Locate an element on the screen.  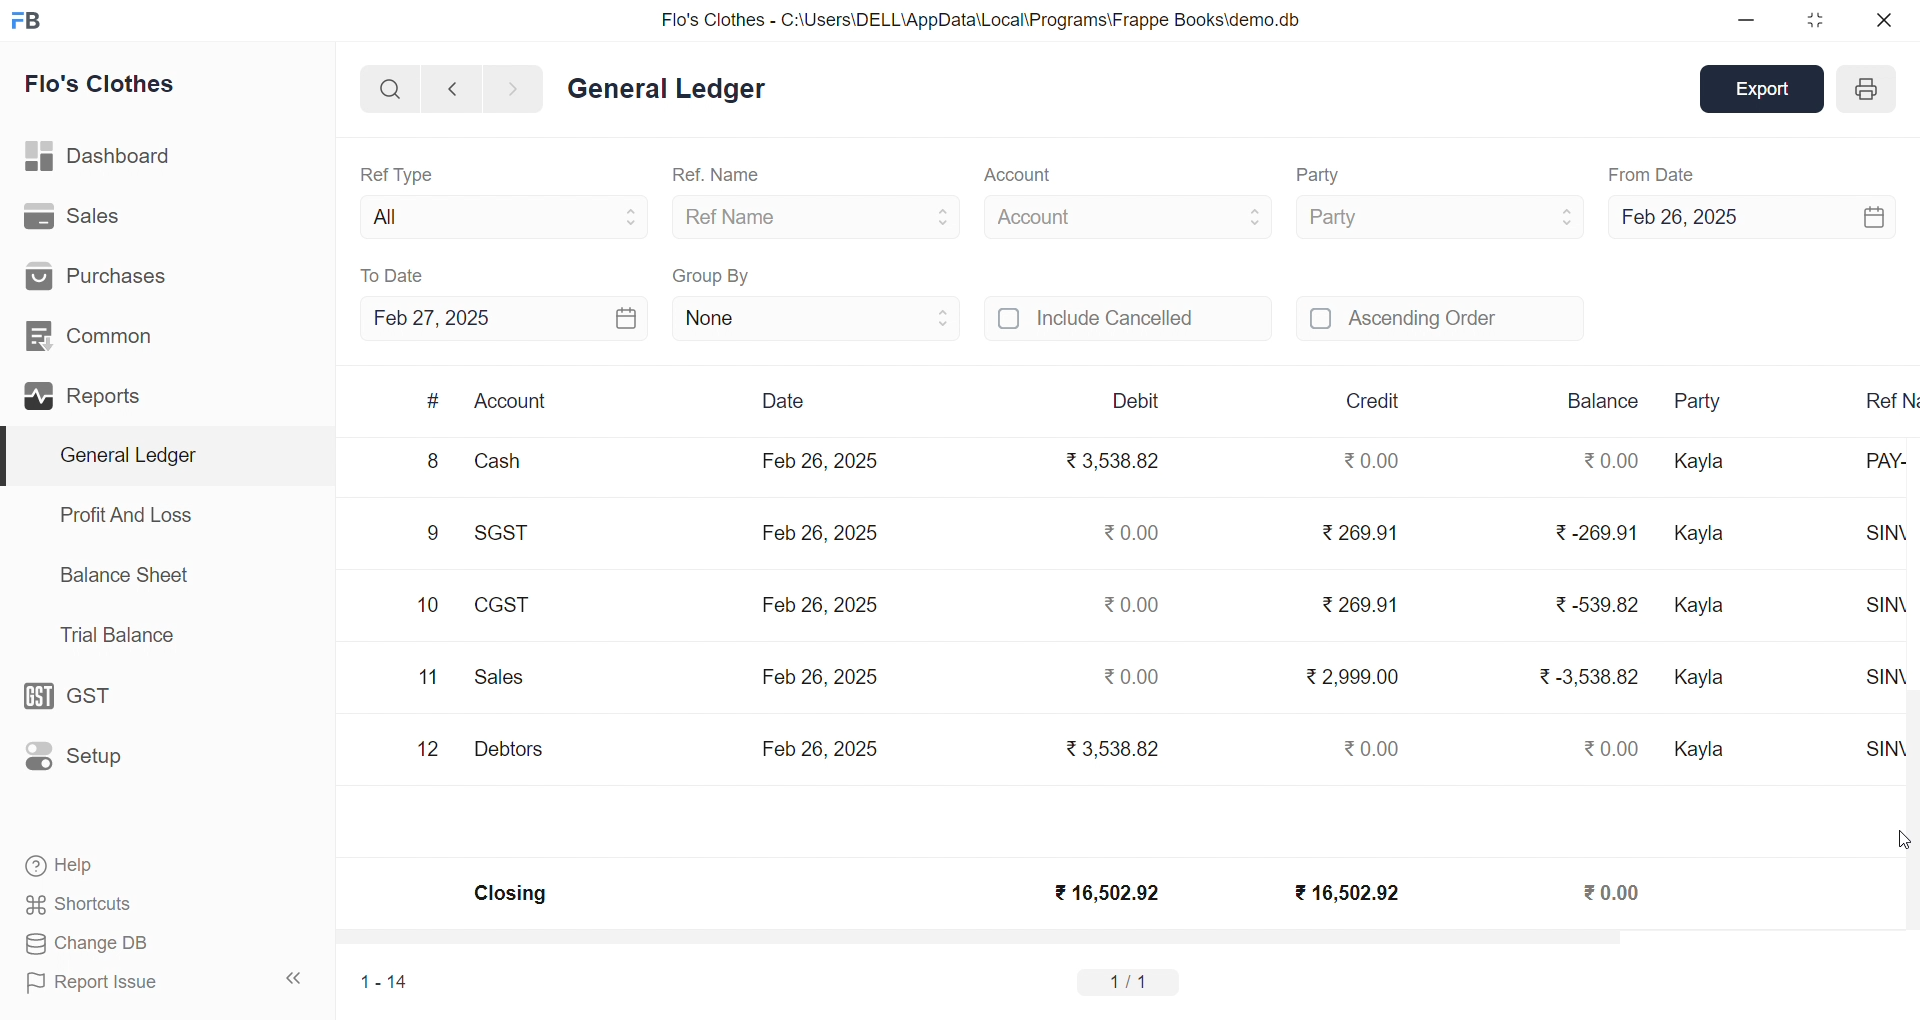
Kayla is located at coordinates (1703, 463).